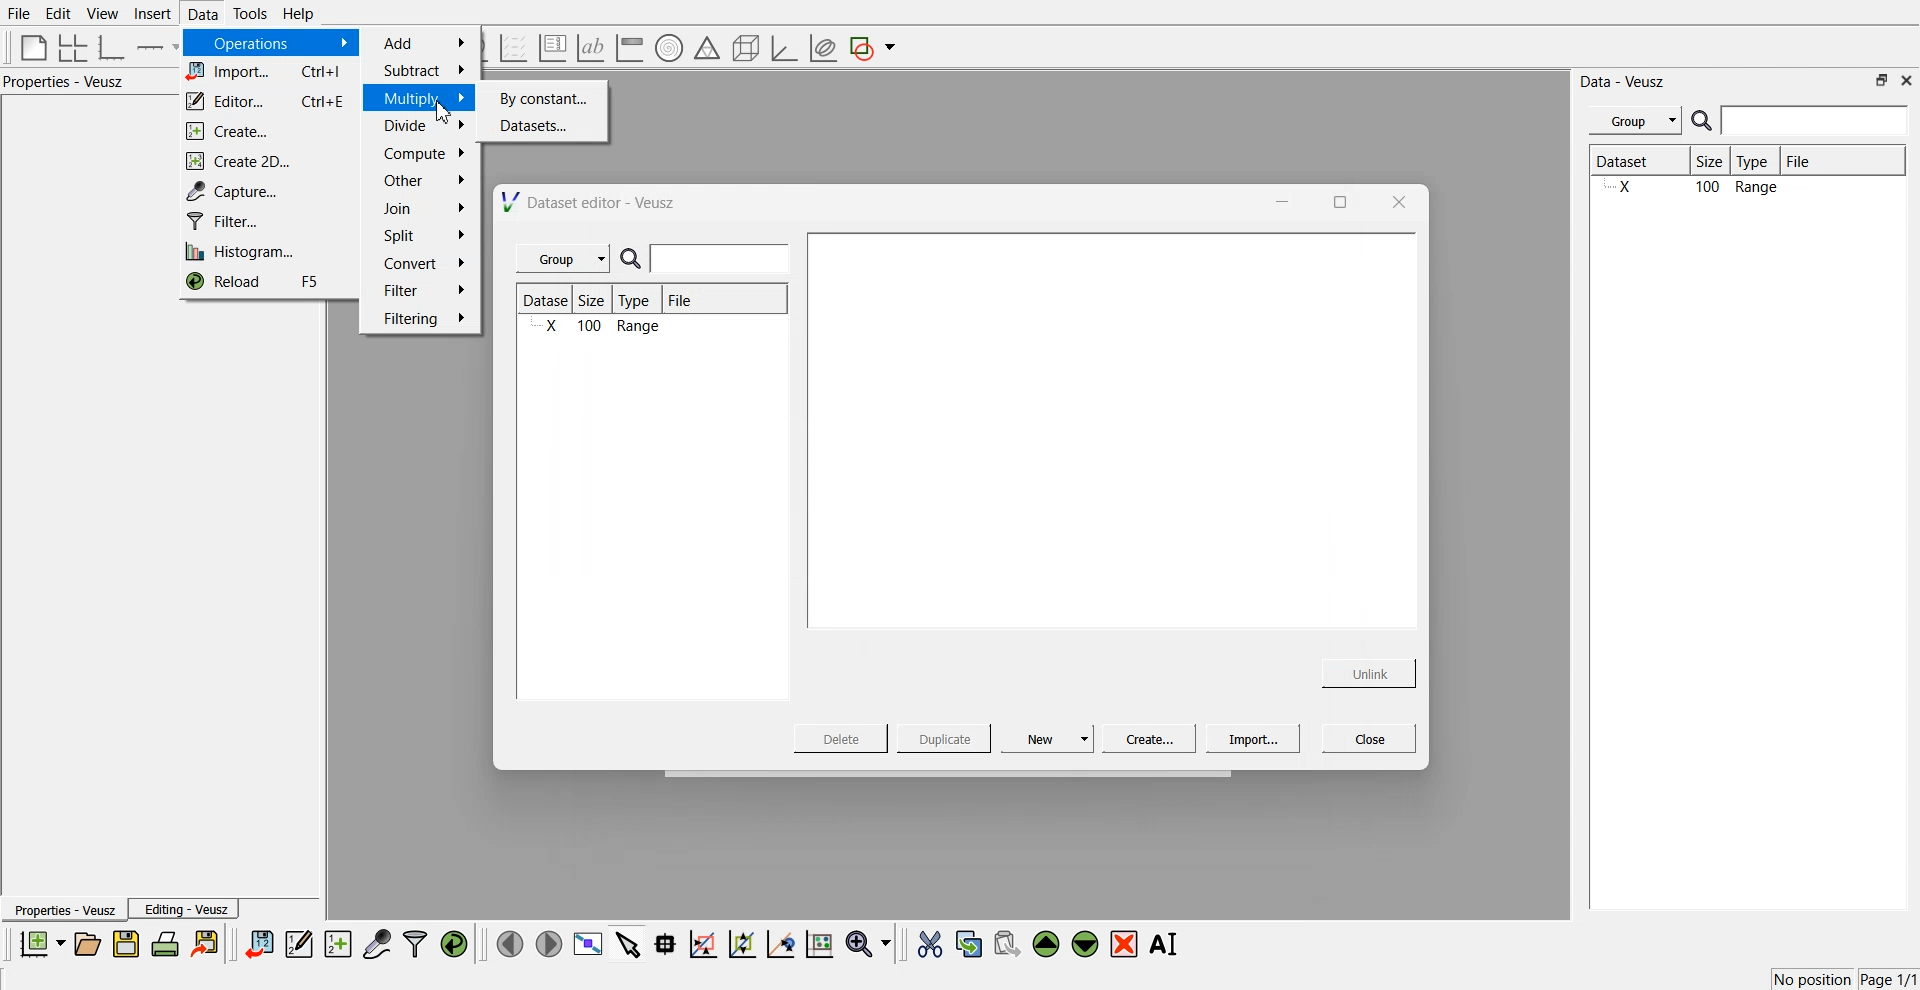 The image size is (1920, 990). Describe the element at coordinates (742, 48) in the screenshot. I see `3d shapes` at that location.